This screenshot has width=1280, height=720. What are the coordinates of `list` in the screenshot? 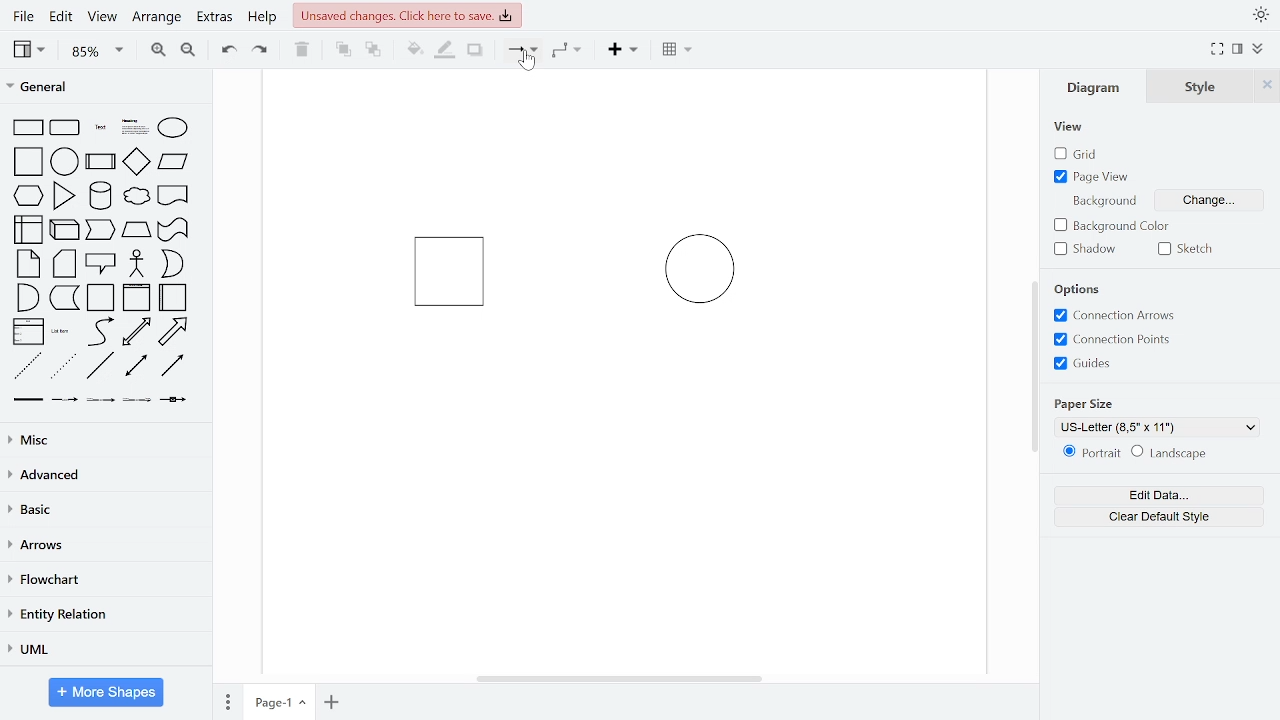 It's located at (28, 332).